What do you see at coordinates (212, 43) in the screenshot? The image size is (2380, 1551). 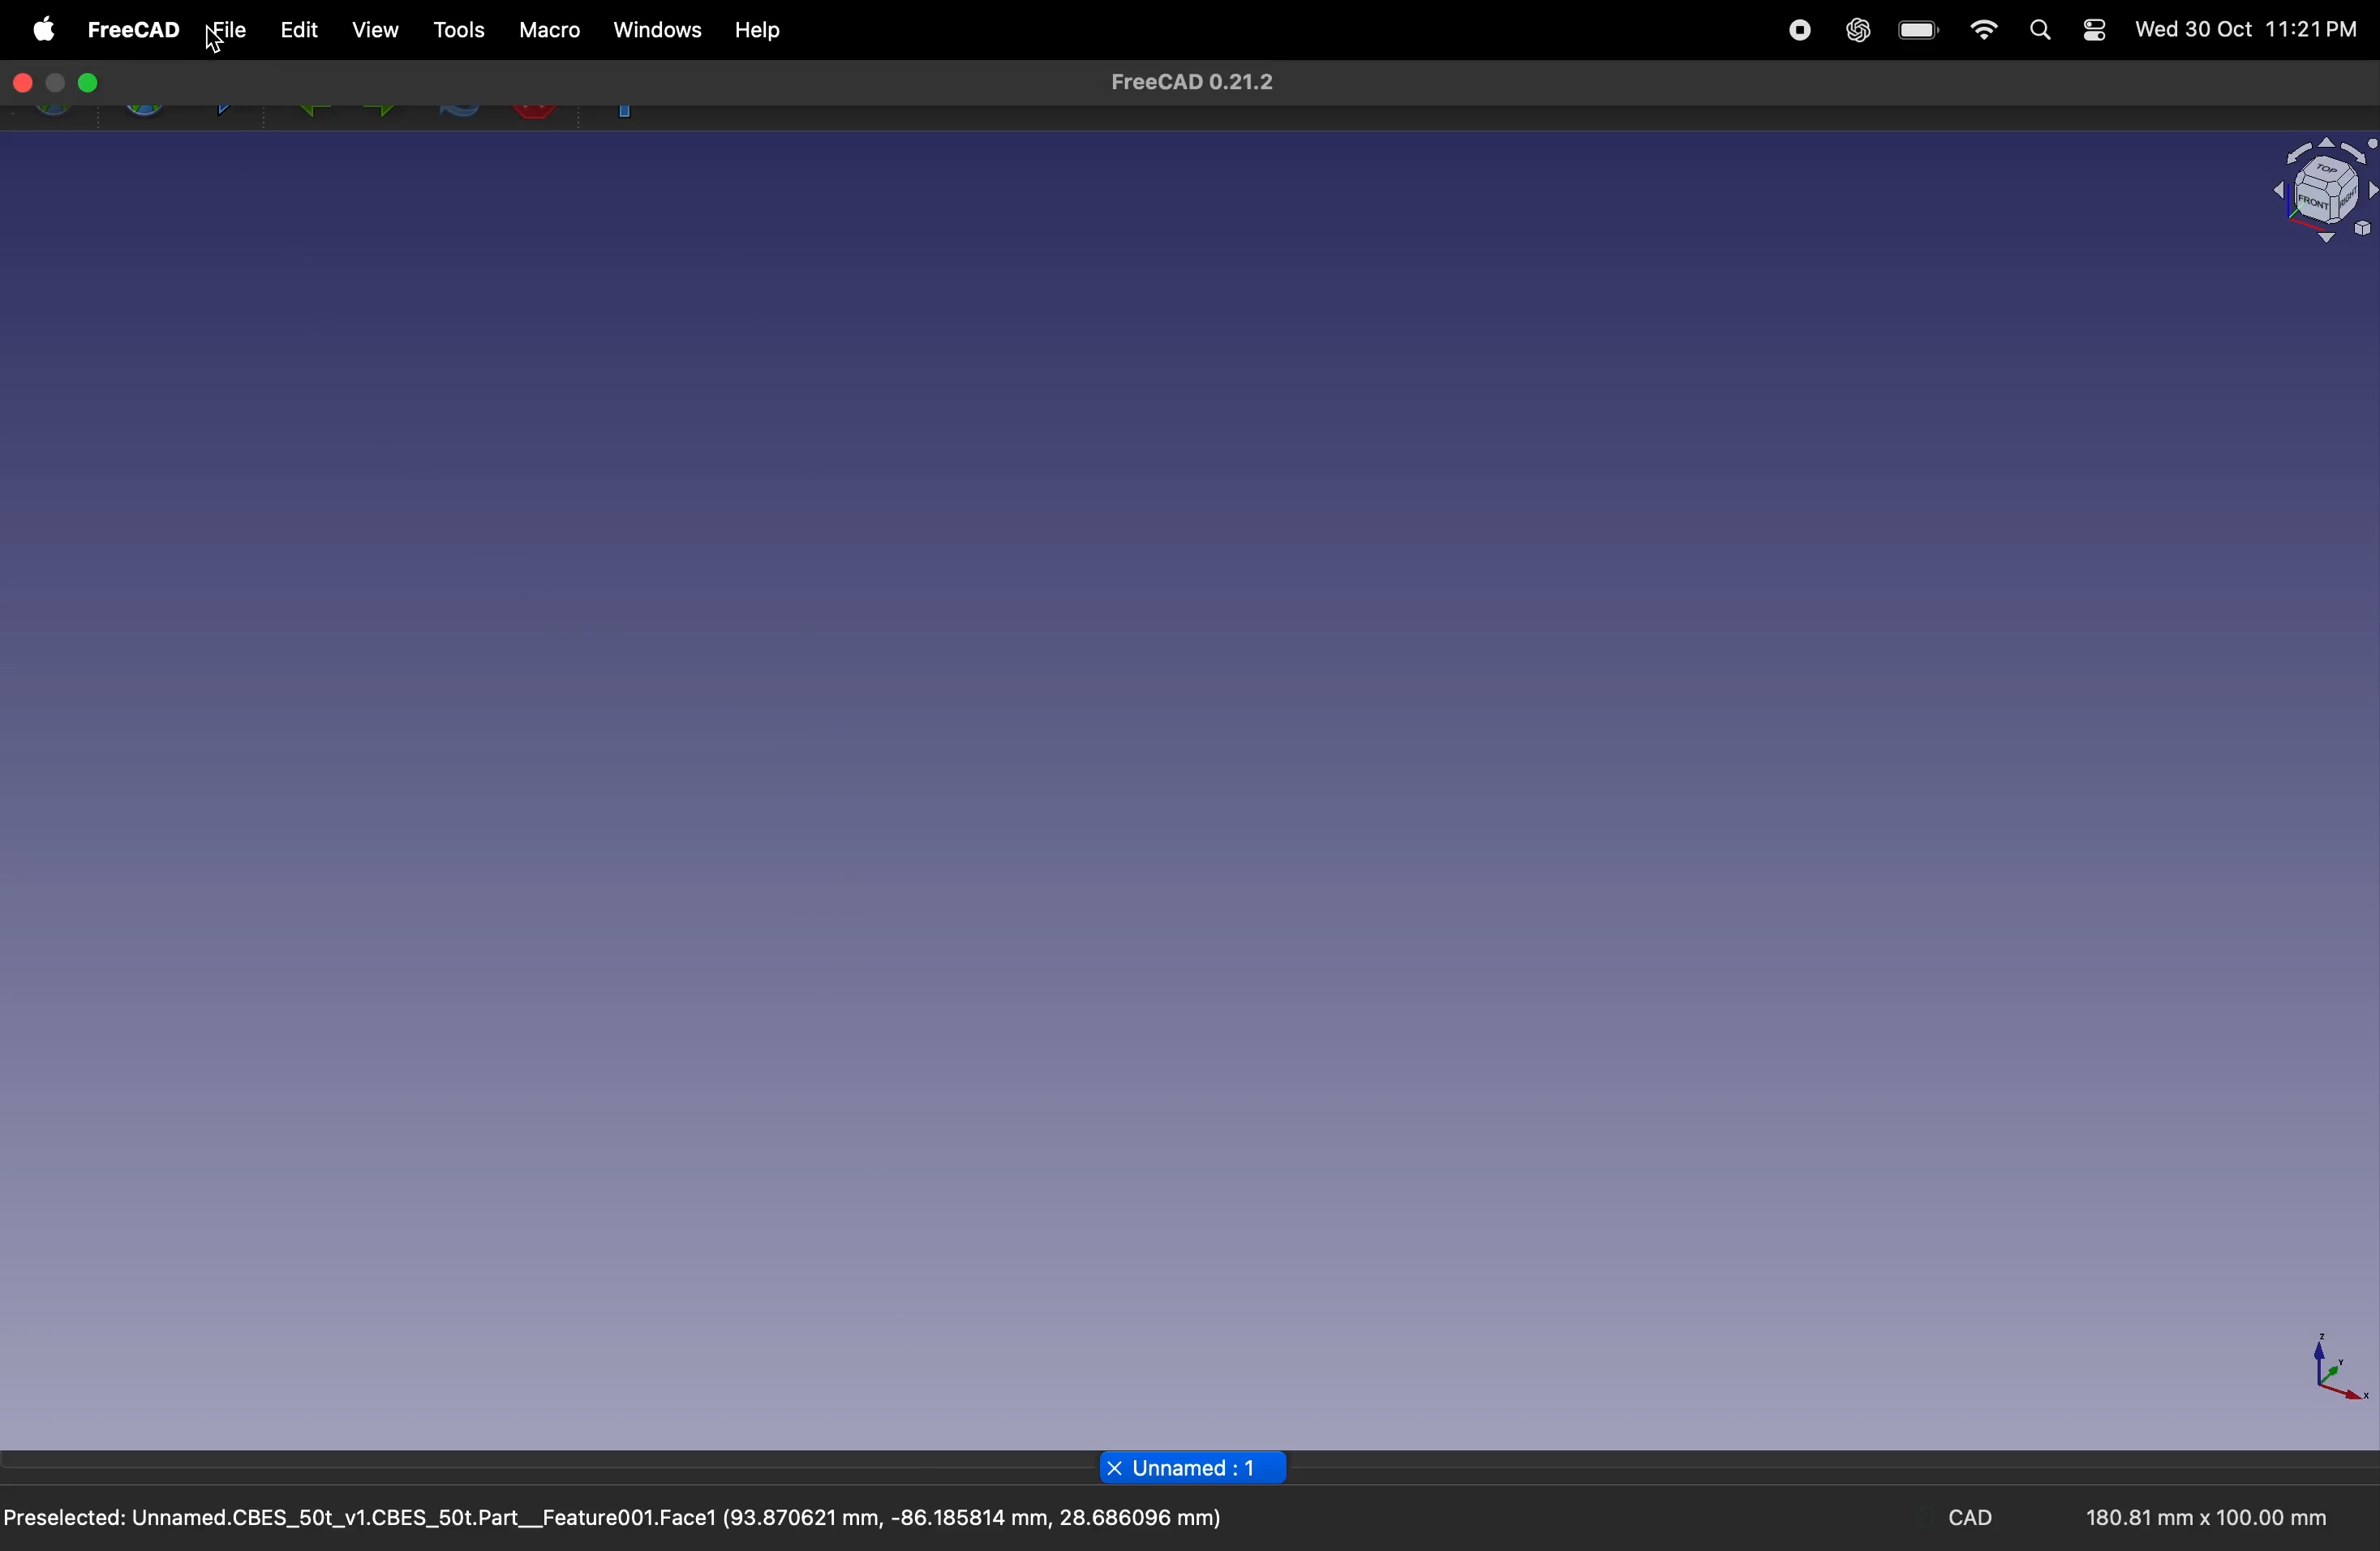 I see `cursor` at bounding box center [212, 43].